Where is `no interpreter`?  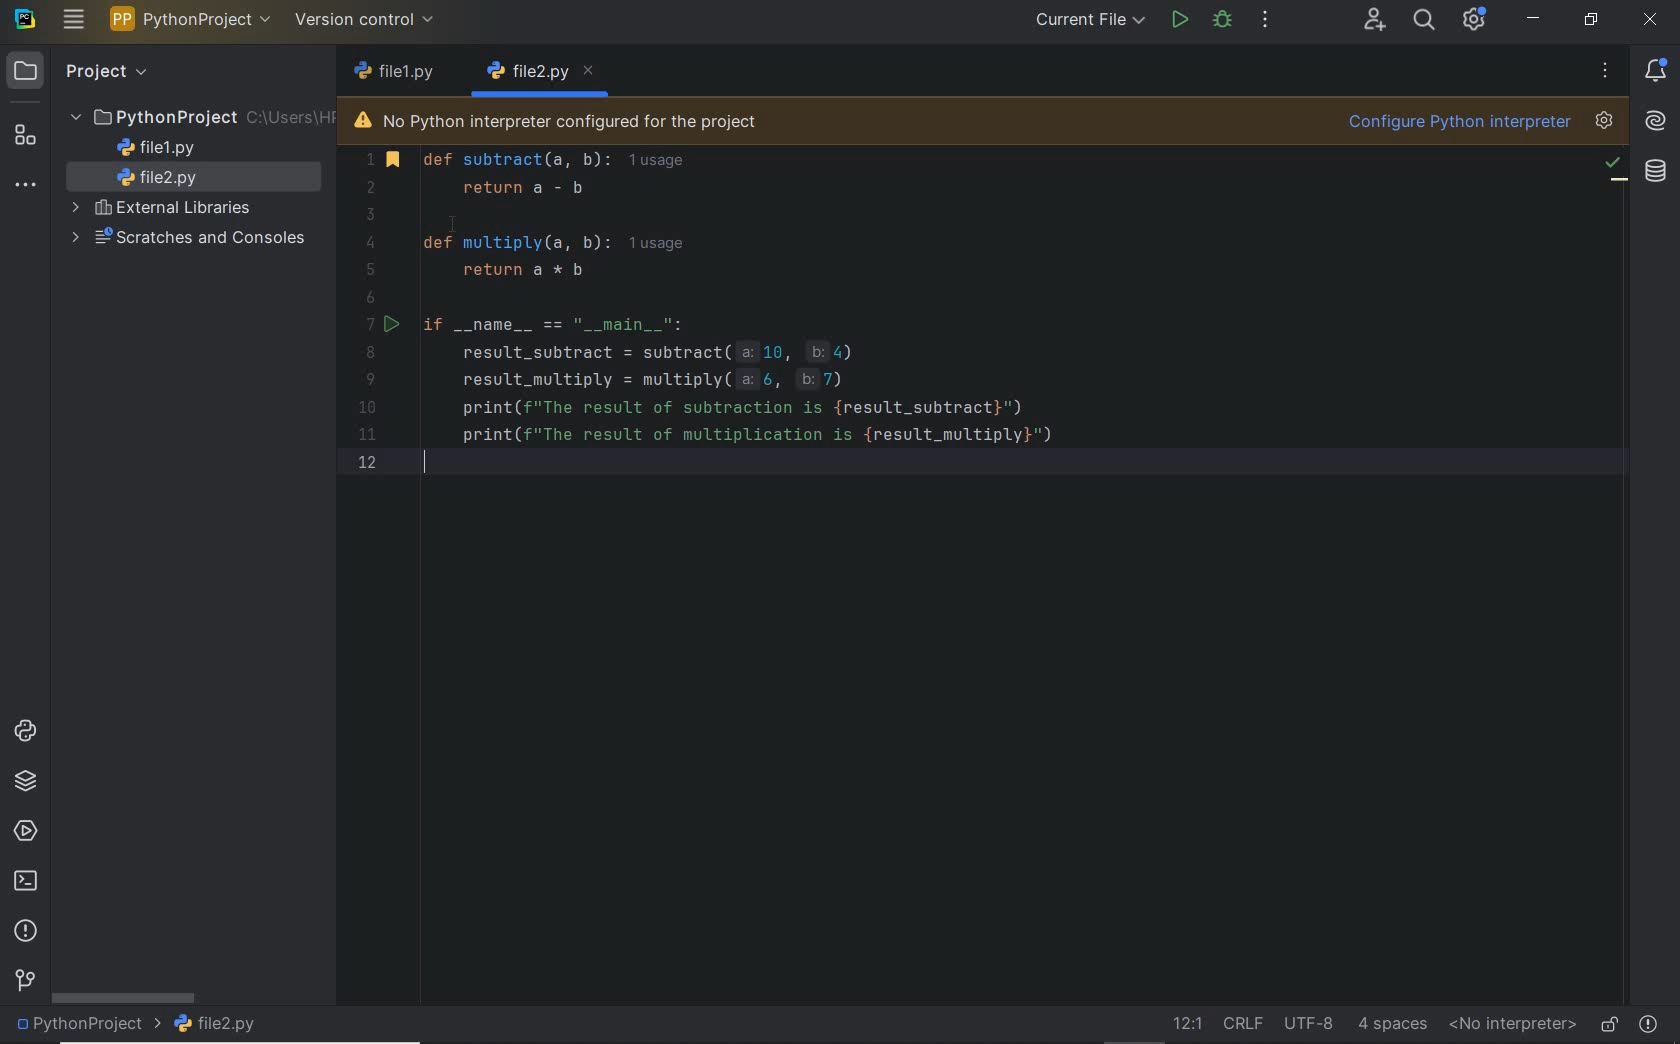
no interpreter is located at coordinates (1512, 1025).